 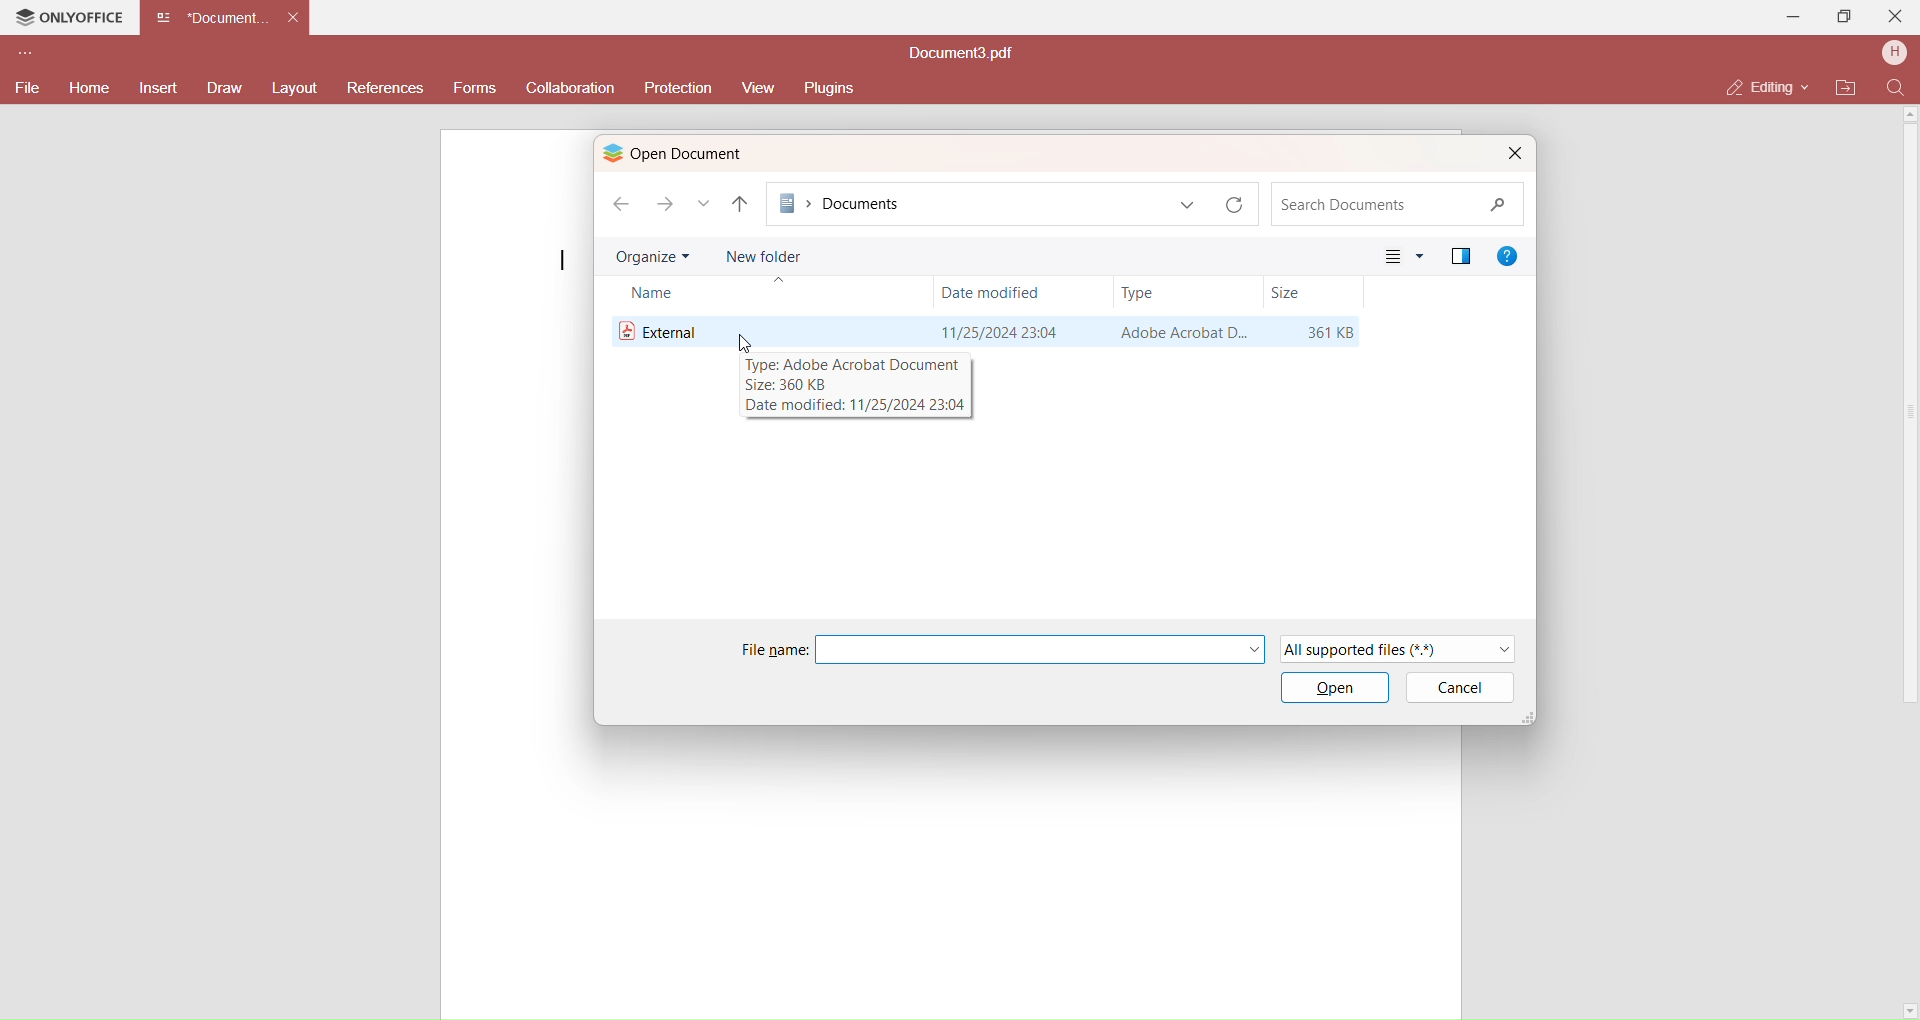 What do you see at coordinates (997, 330) in the screenshot?
I see `Date Modified` at bounding box center [997, 330].